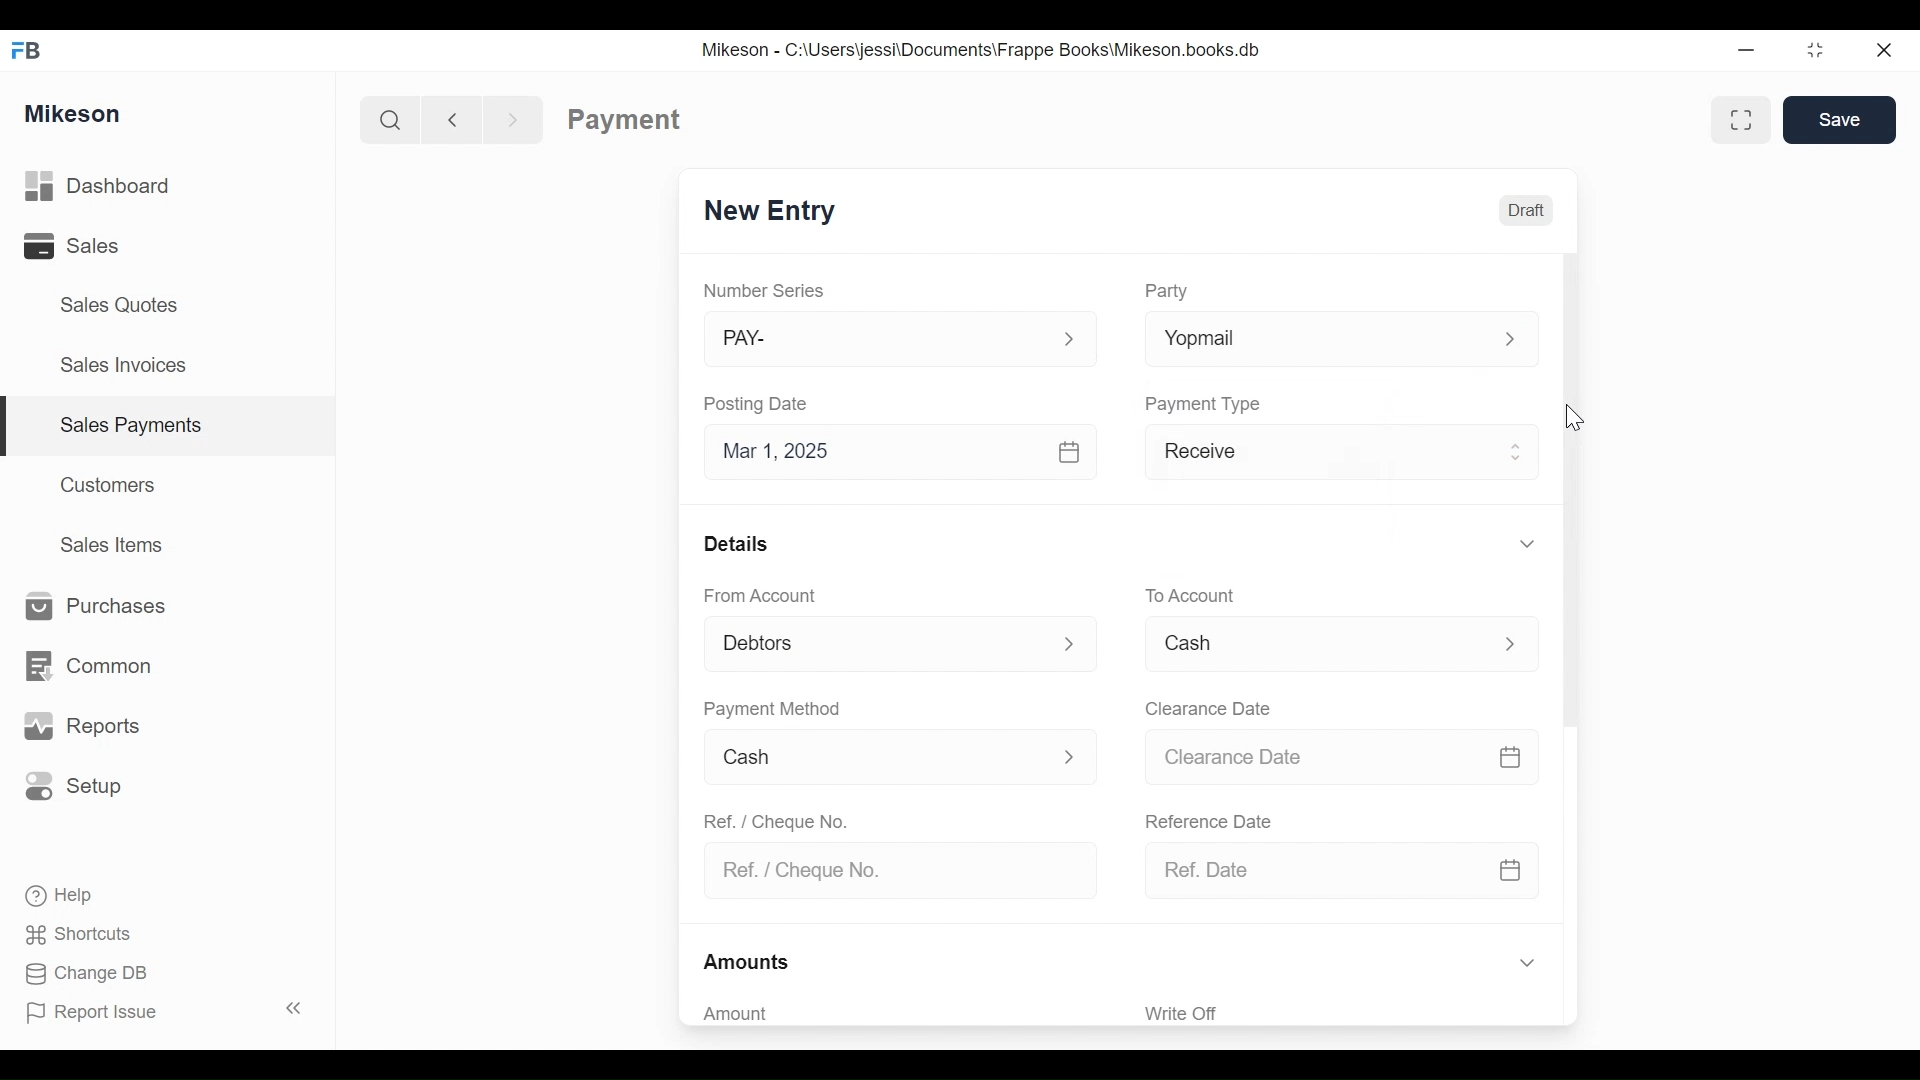 The width and height of the screenshot is (1920, 1080). I want to click on Change DB, so click(92, 974).